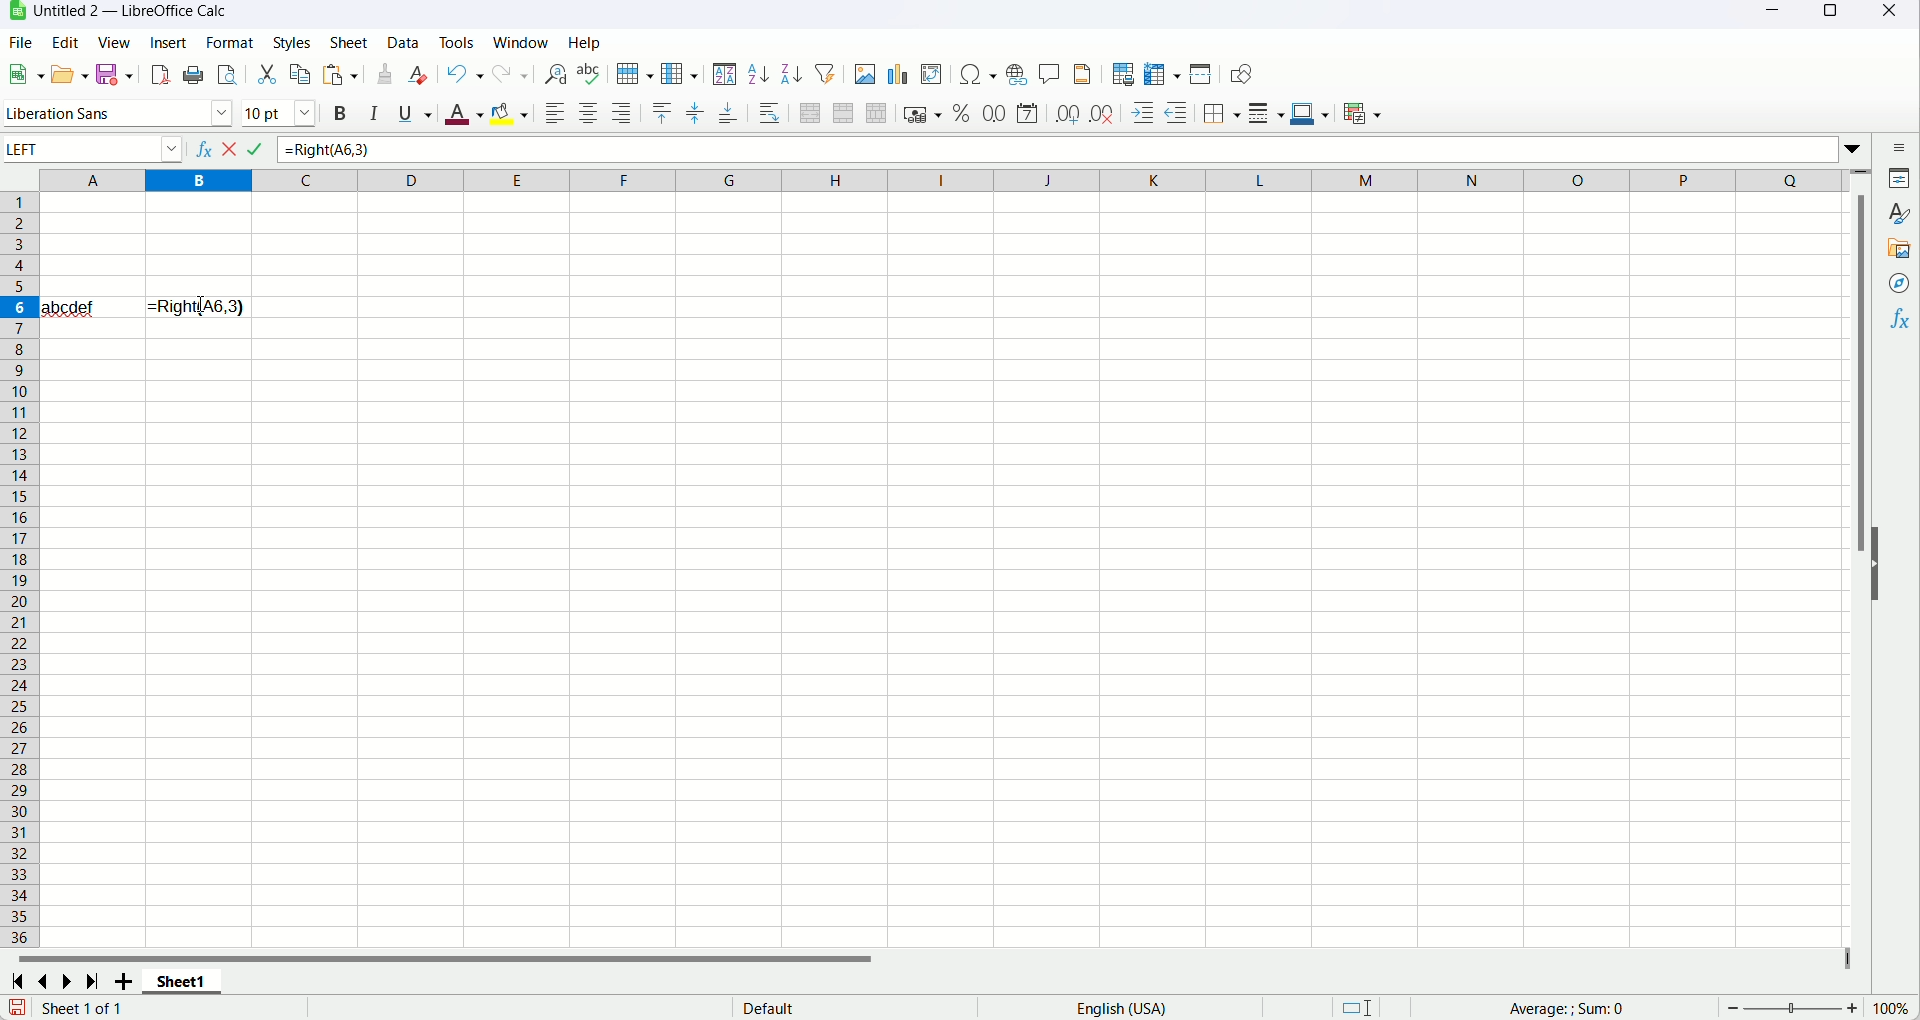 The image size is (1920, 1020). What do you see at coordinates (463, 114) in the screenshot?
I see `font color` at bounding box center [463, 114].